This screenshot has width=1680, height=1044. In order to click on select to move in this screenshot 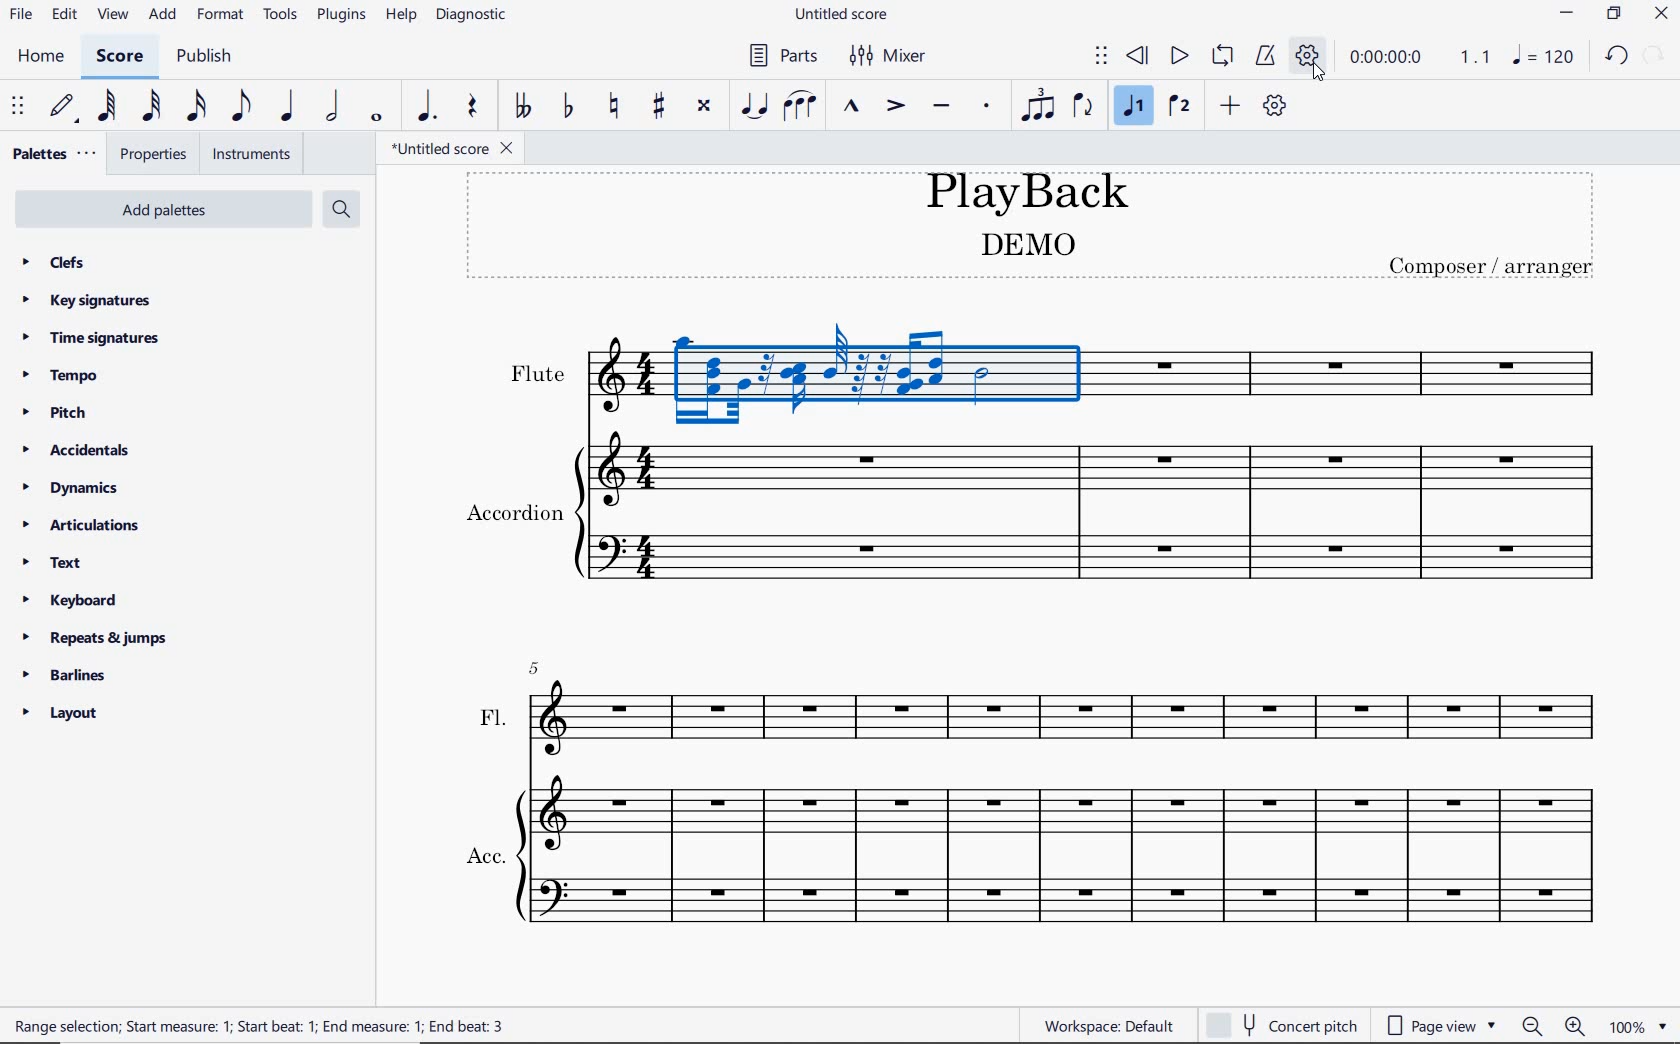, I will do `click(1099, 57)`.